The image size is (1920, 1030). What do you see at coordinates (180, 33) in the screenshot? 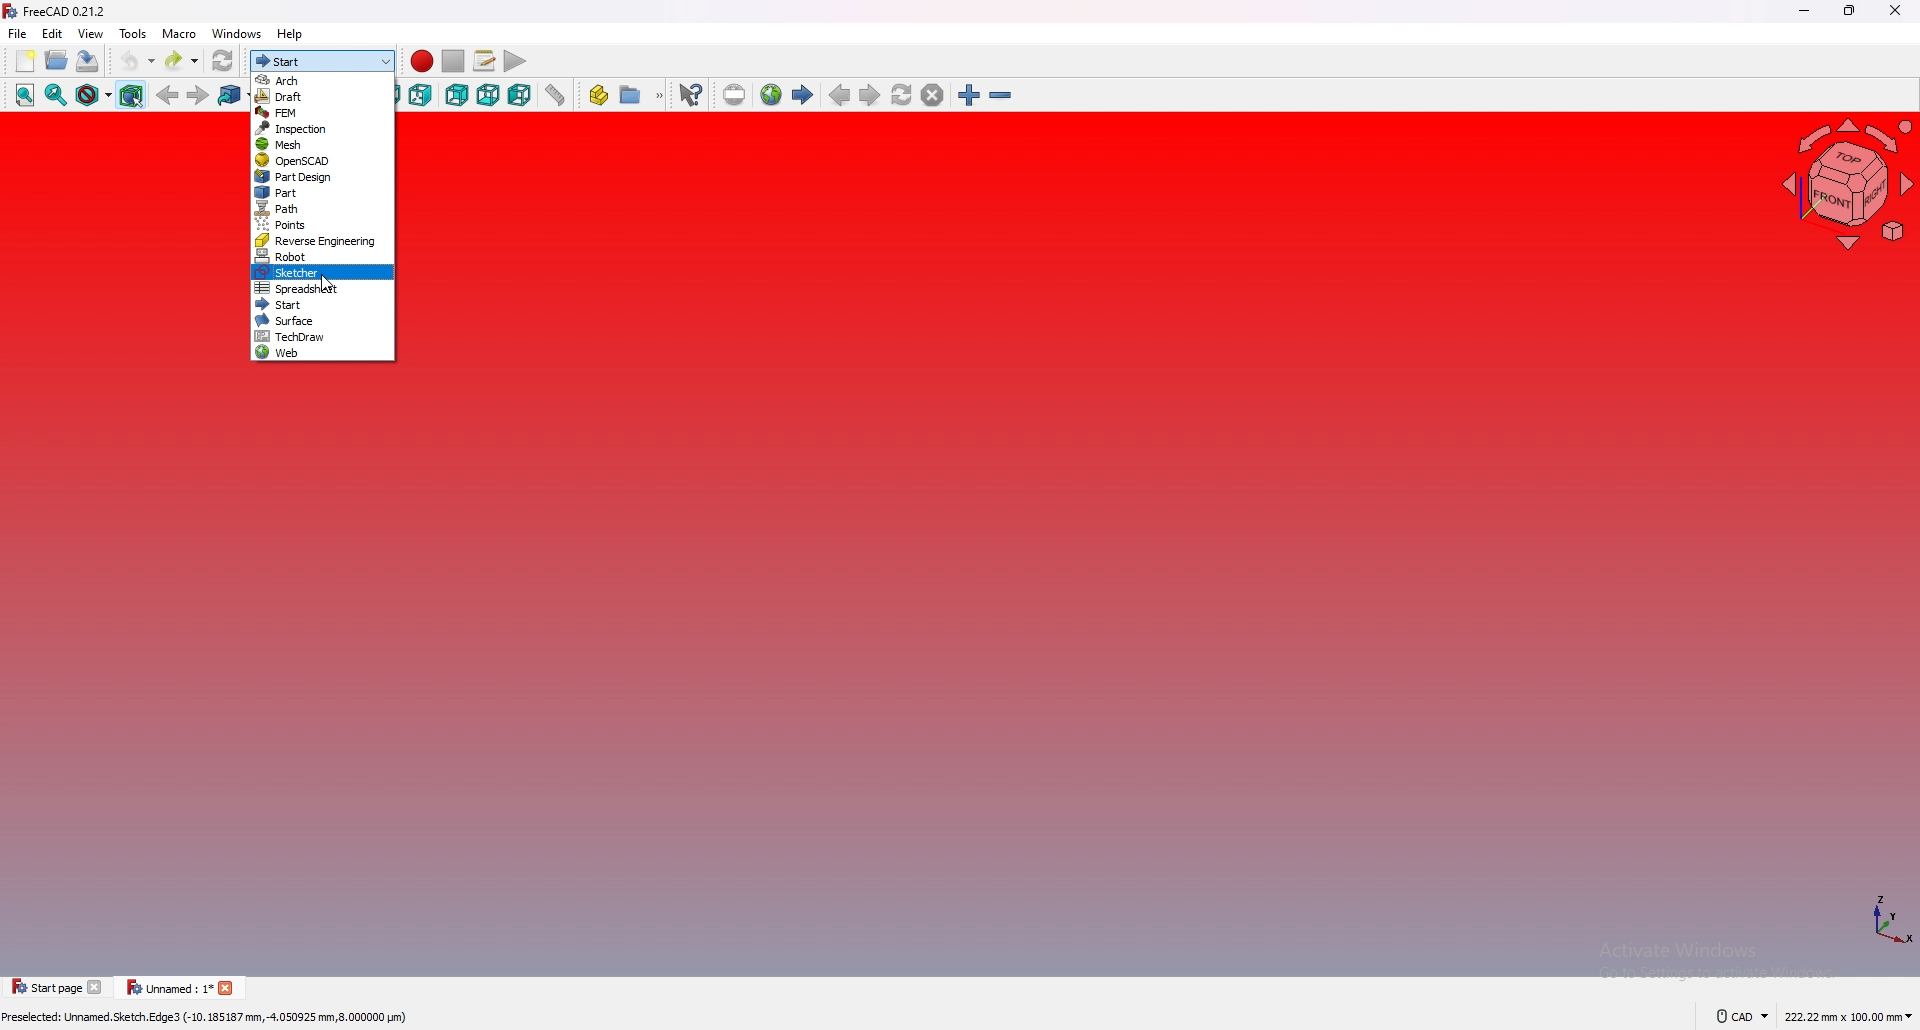
I see `macro` at bounding box center [180, 33].